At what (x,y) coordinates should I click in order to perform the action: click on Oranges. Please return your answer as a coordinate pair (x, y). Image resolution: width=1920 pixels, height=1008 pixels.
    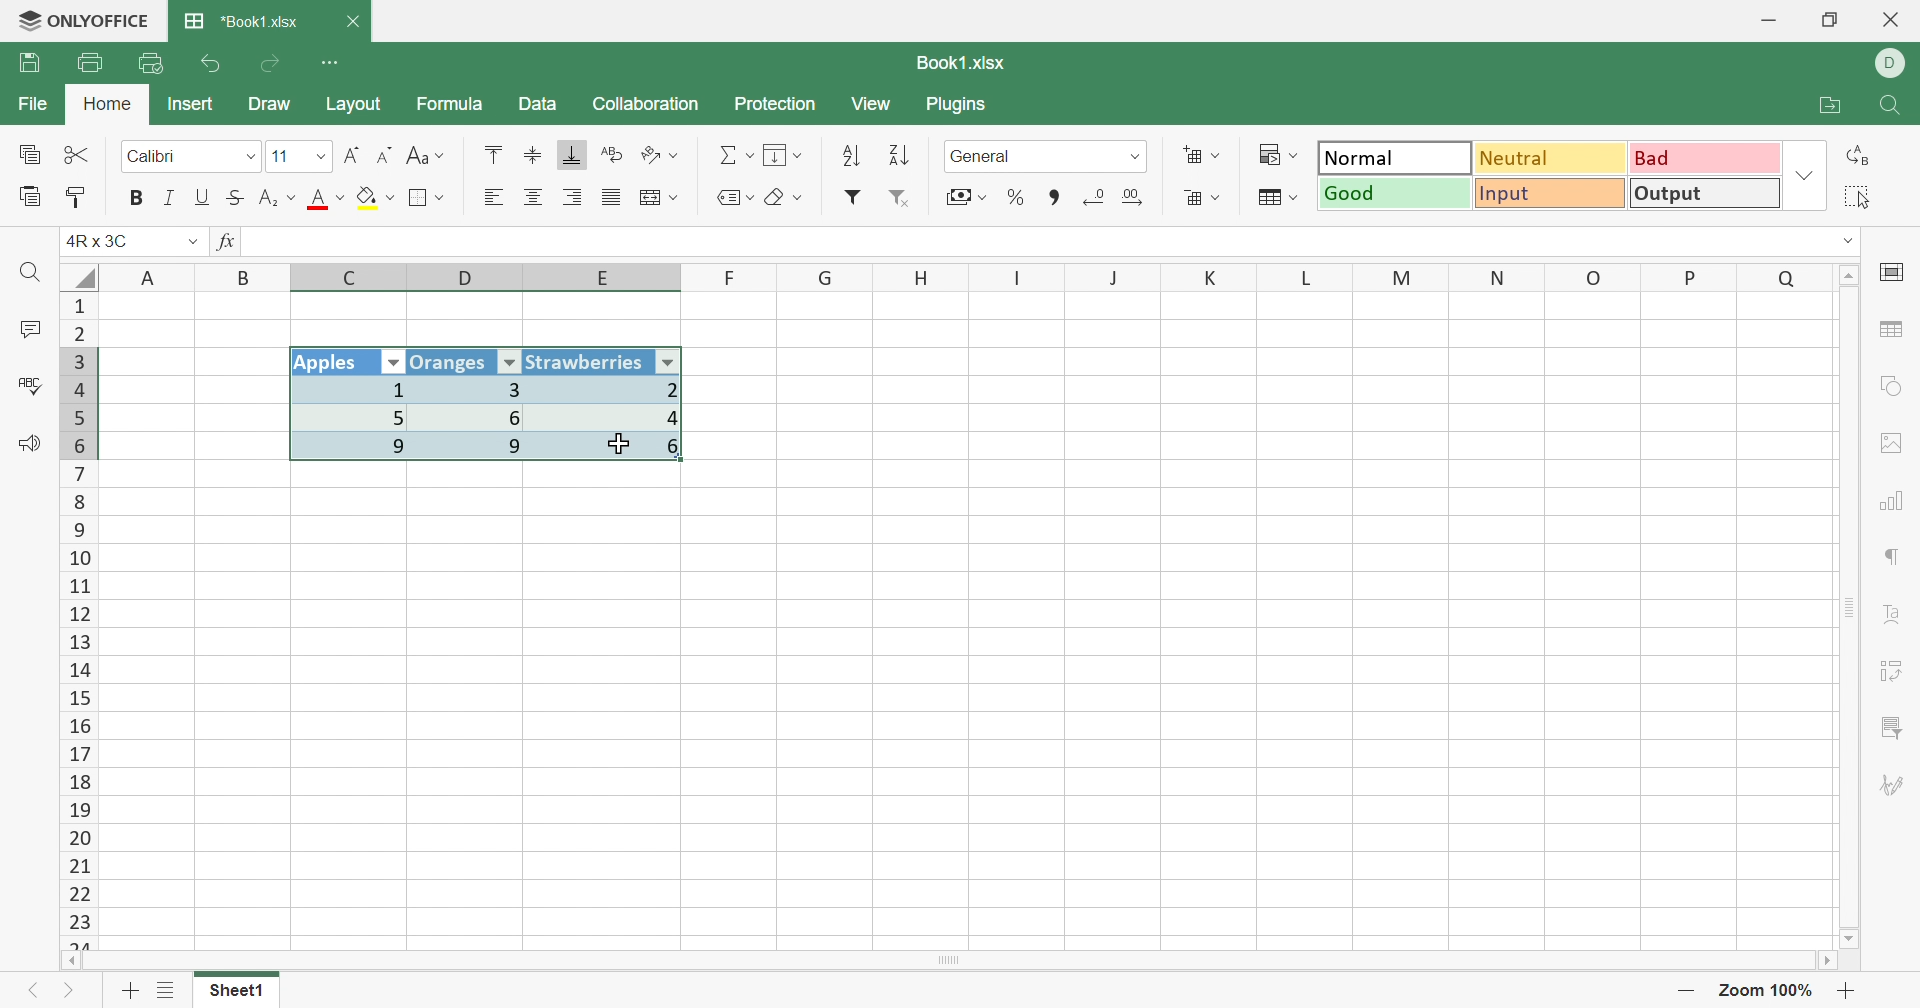
    Looking at the image, I should click on (451, 361).